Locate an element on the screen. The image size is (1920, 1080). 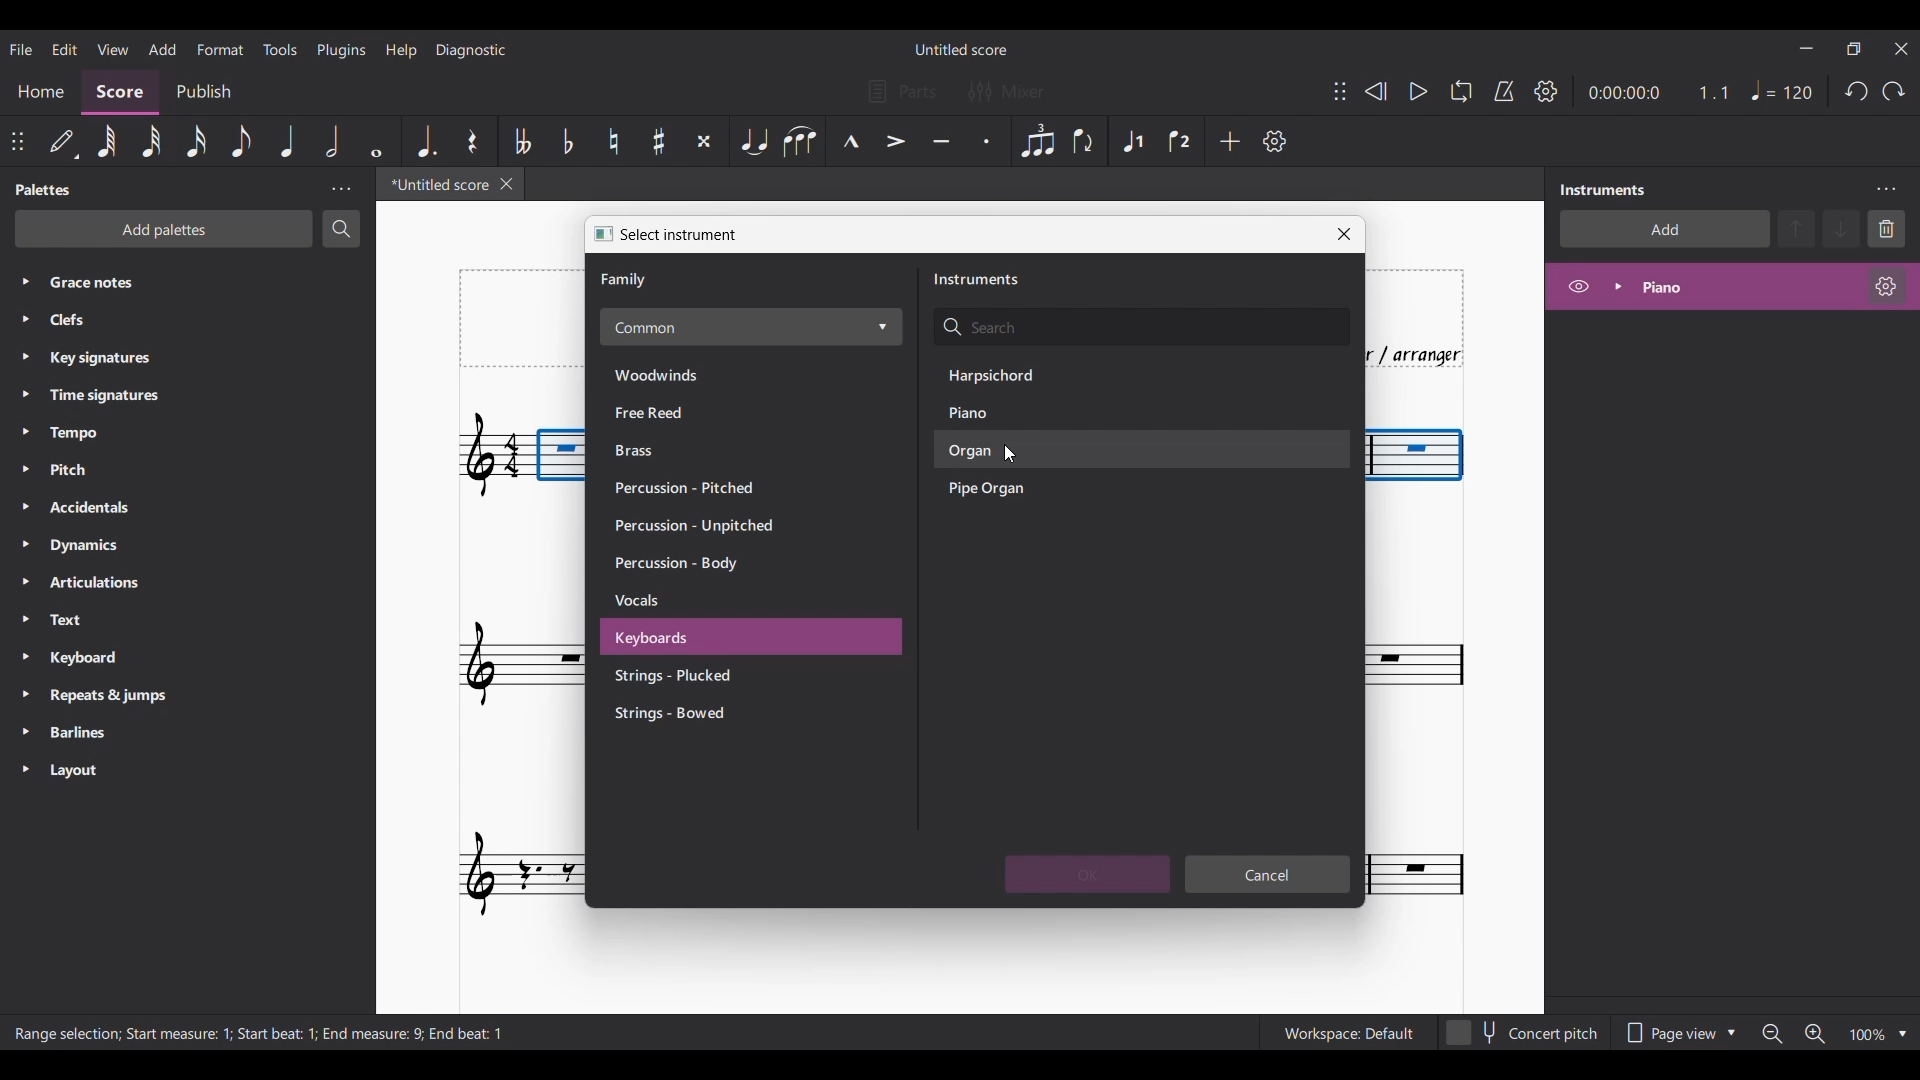
Playback settings is located at coordinates (1546, 90).